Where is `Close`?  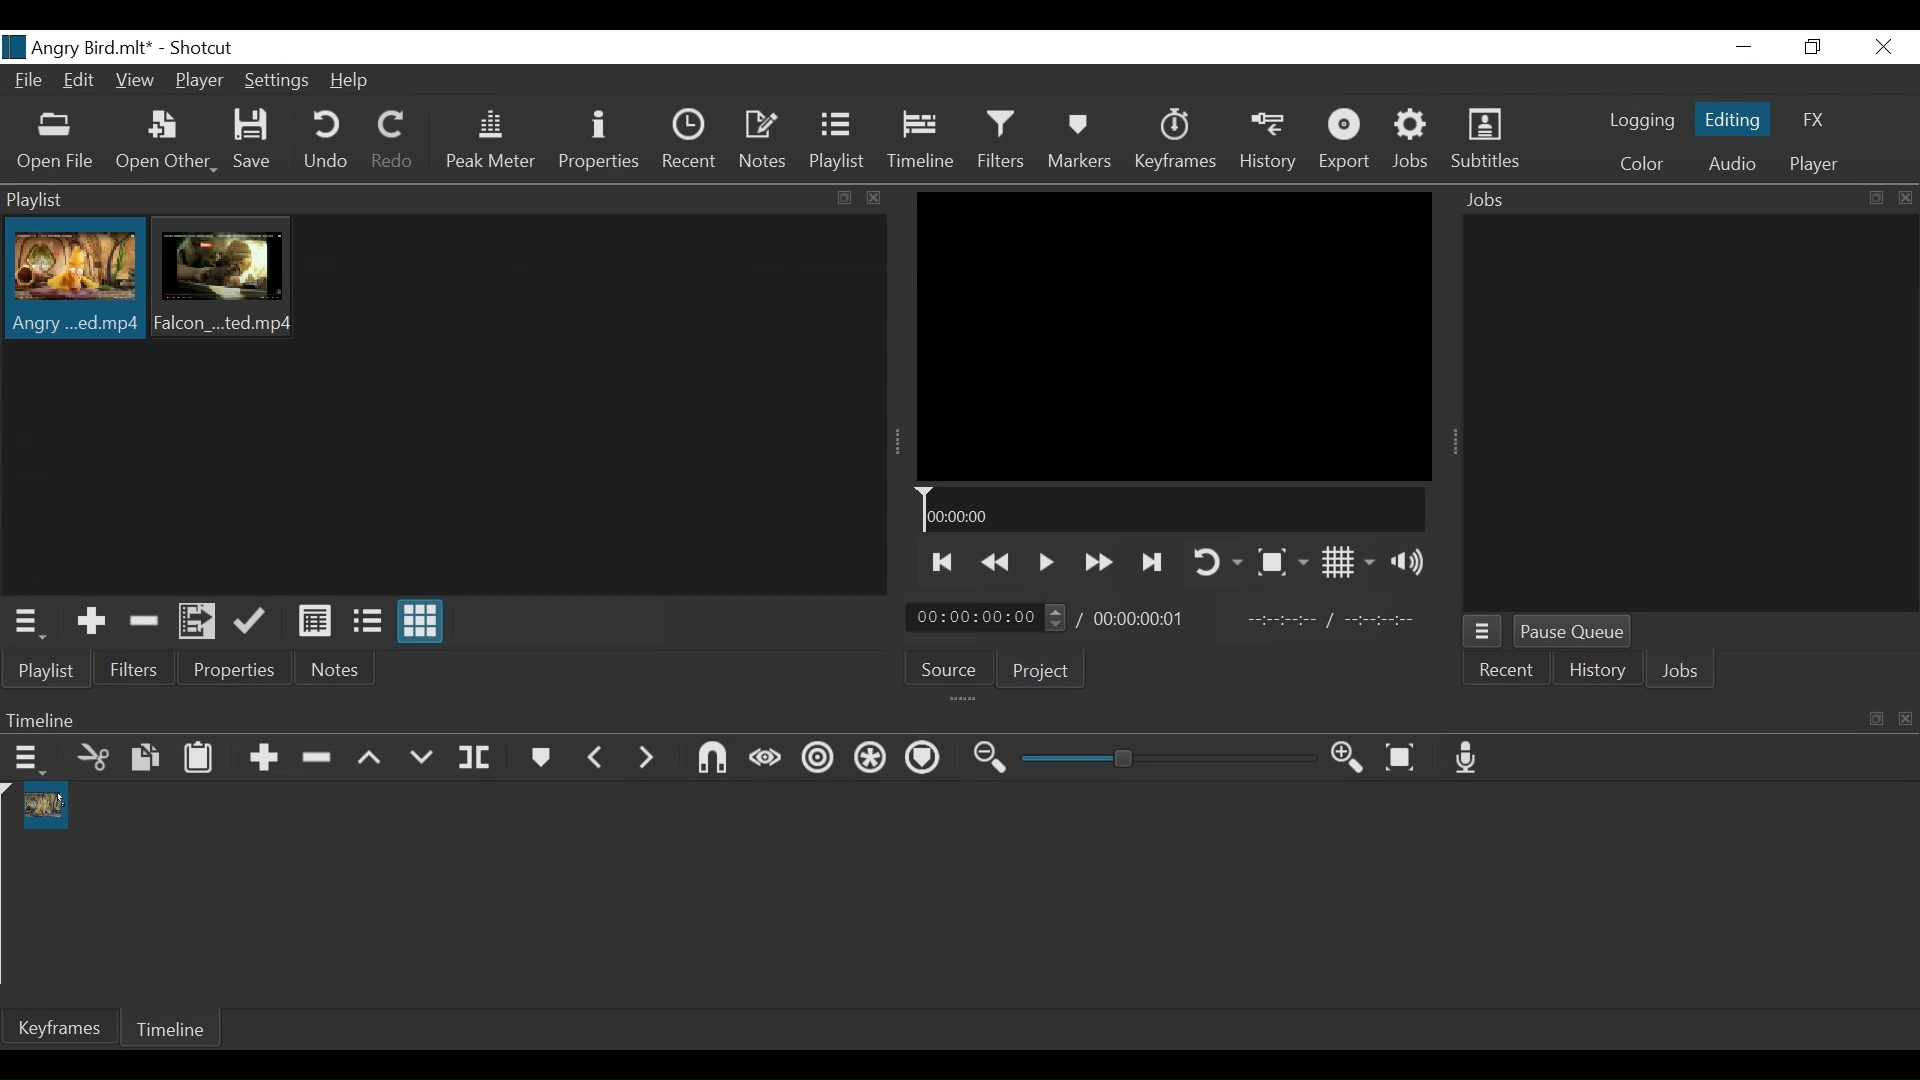
Close is located at coordinates (1883, 46).